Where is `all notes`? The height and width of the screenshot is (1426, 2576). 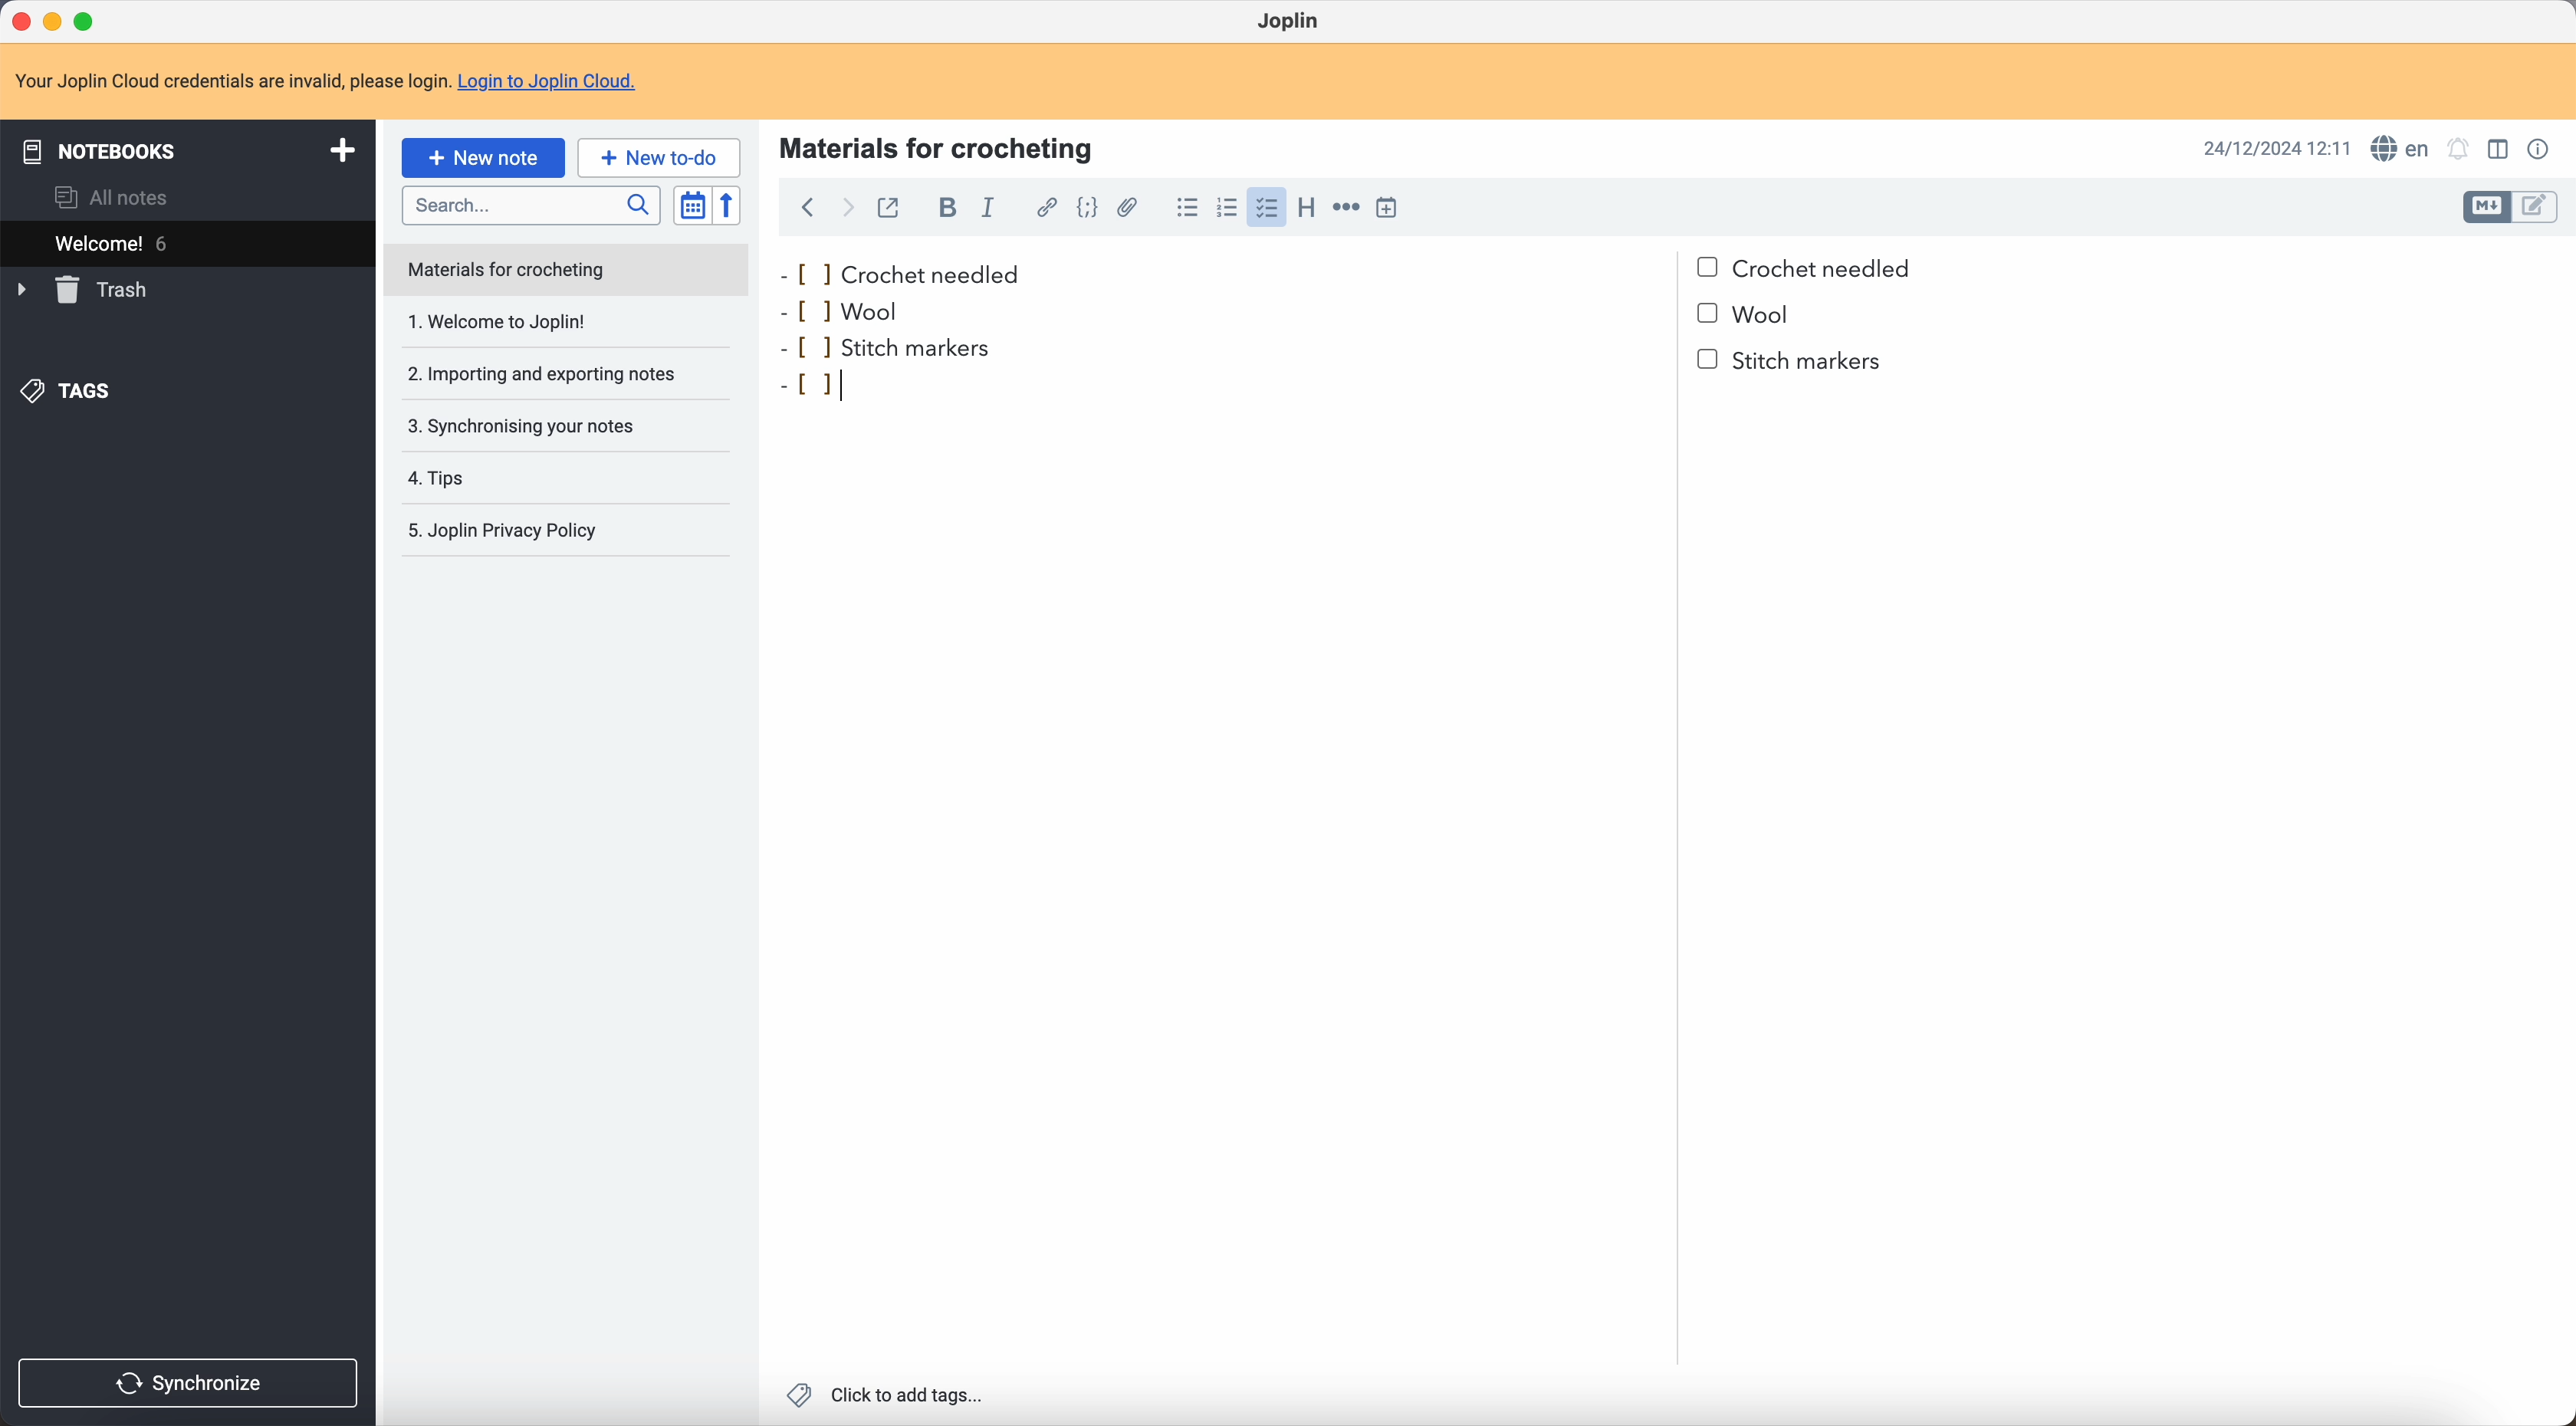 all notes is located at coordinates (118, 197).